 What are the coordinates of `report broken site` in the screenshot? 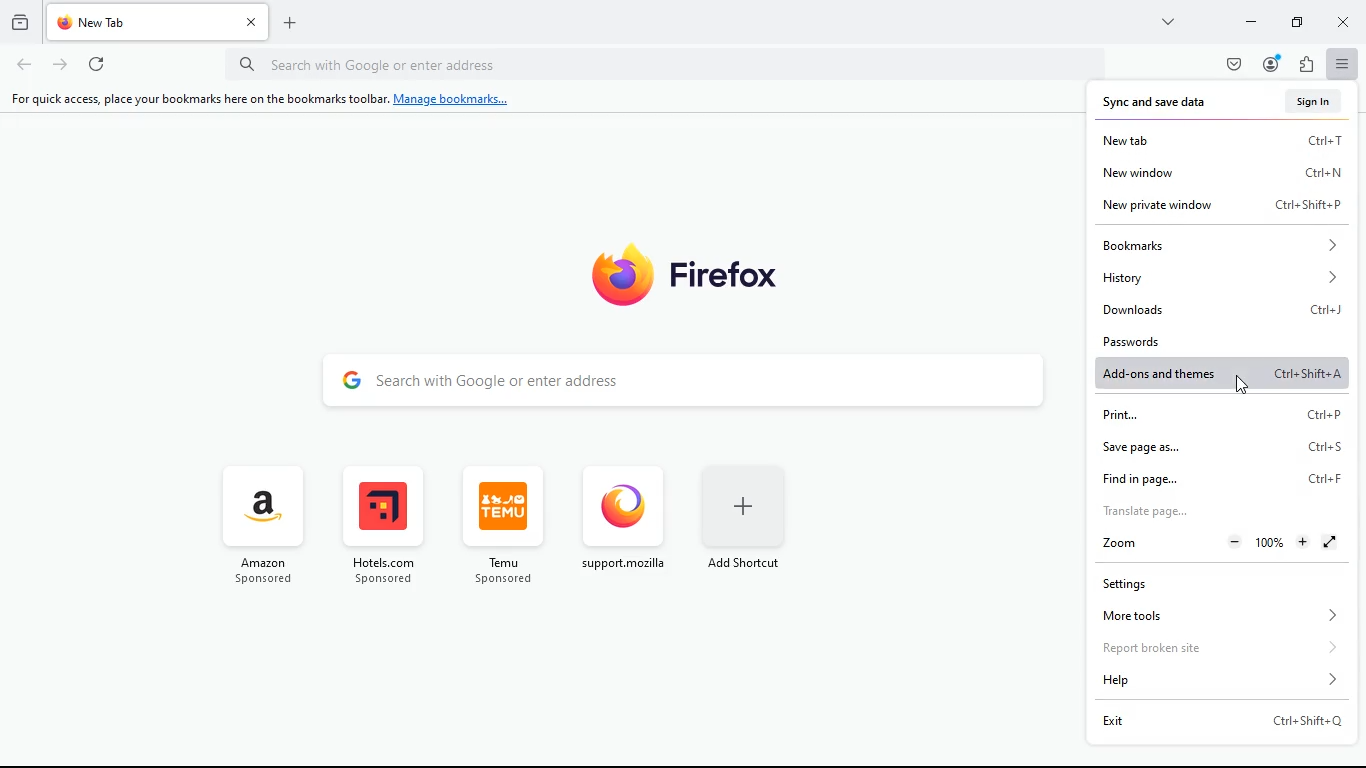 It's located at (1222, 645).